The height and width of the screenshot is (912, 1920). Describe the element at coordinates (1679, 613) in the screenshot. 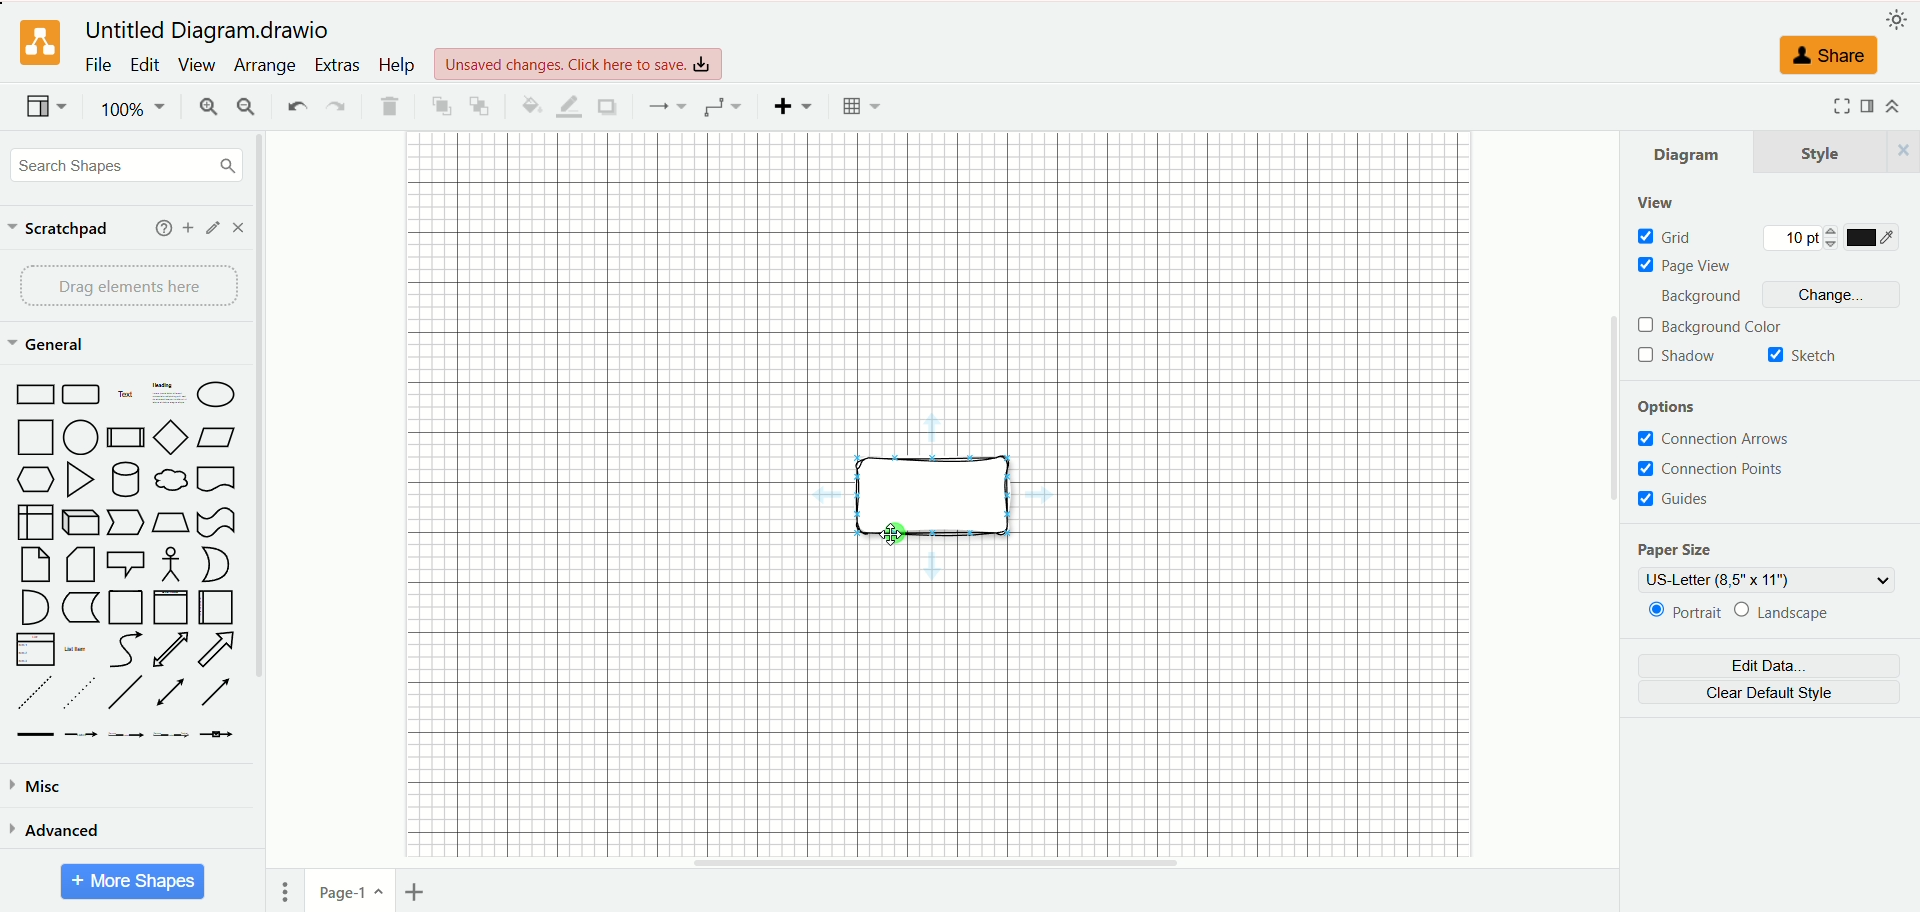

I see `portrait` at that location.